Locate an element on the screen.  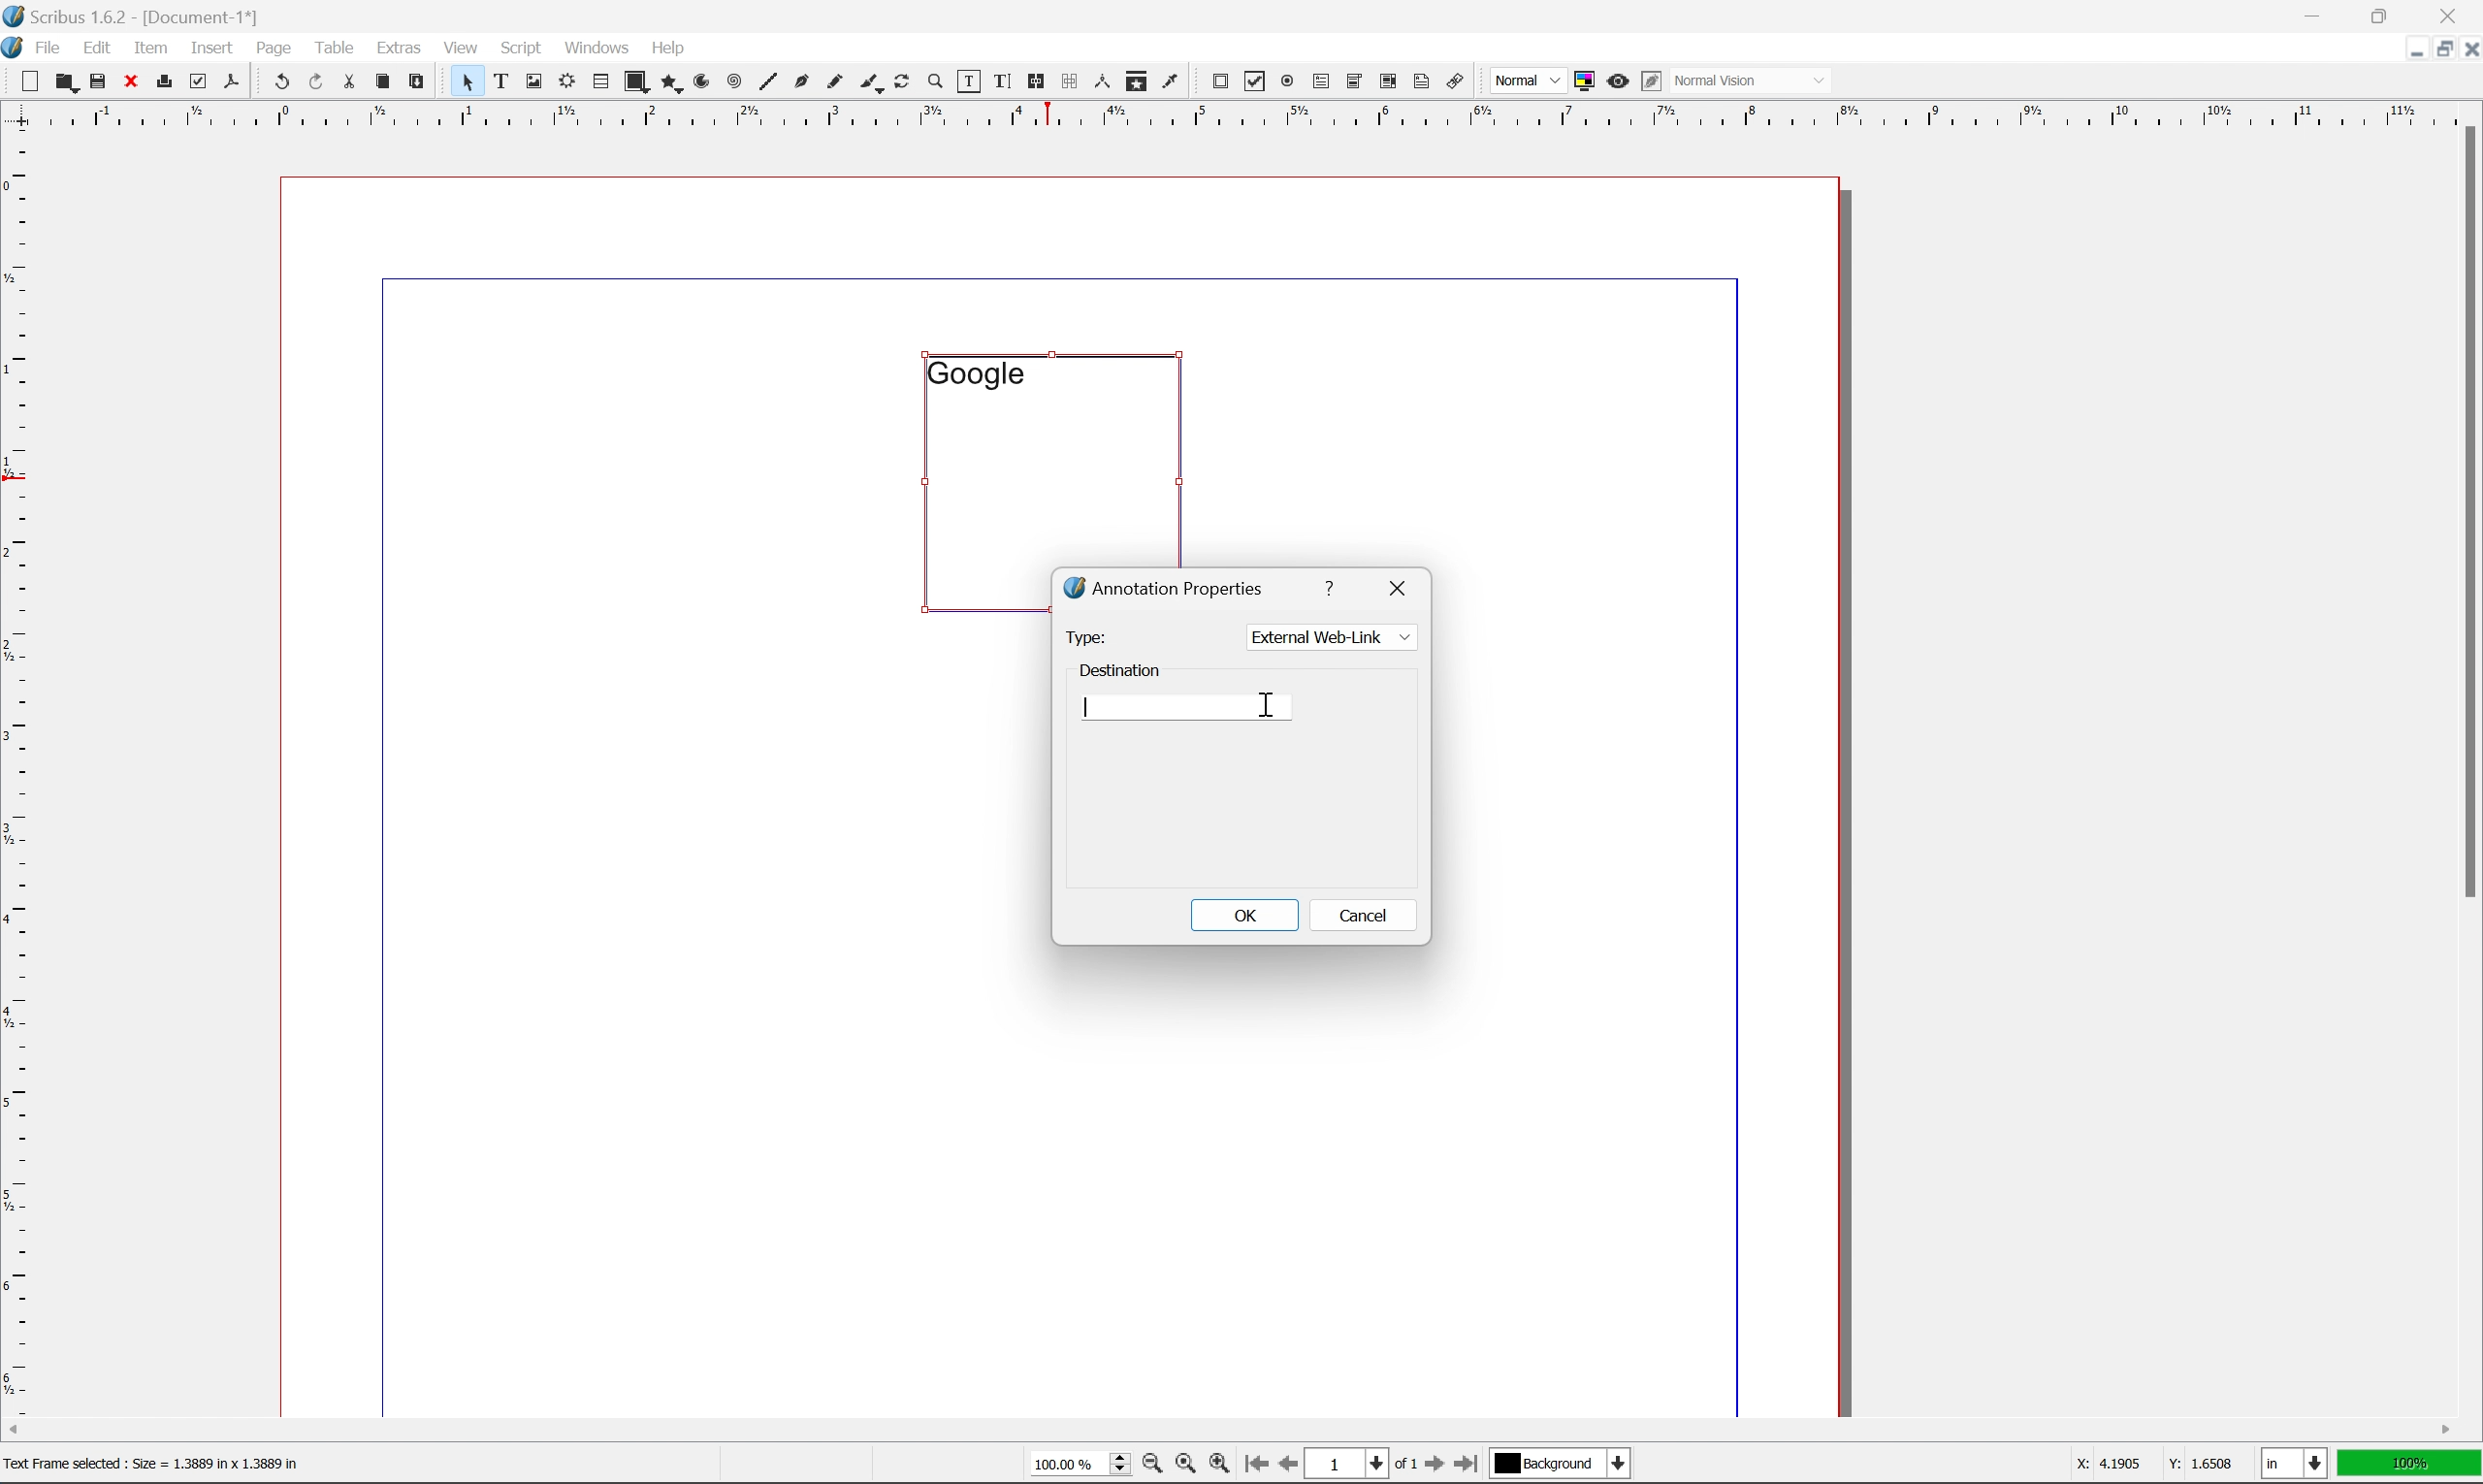
normal vision is located at coordinates (1753, 80).